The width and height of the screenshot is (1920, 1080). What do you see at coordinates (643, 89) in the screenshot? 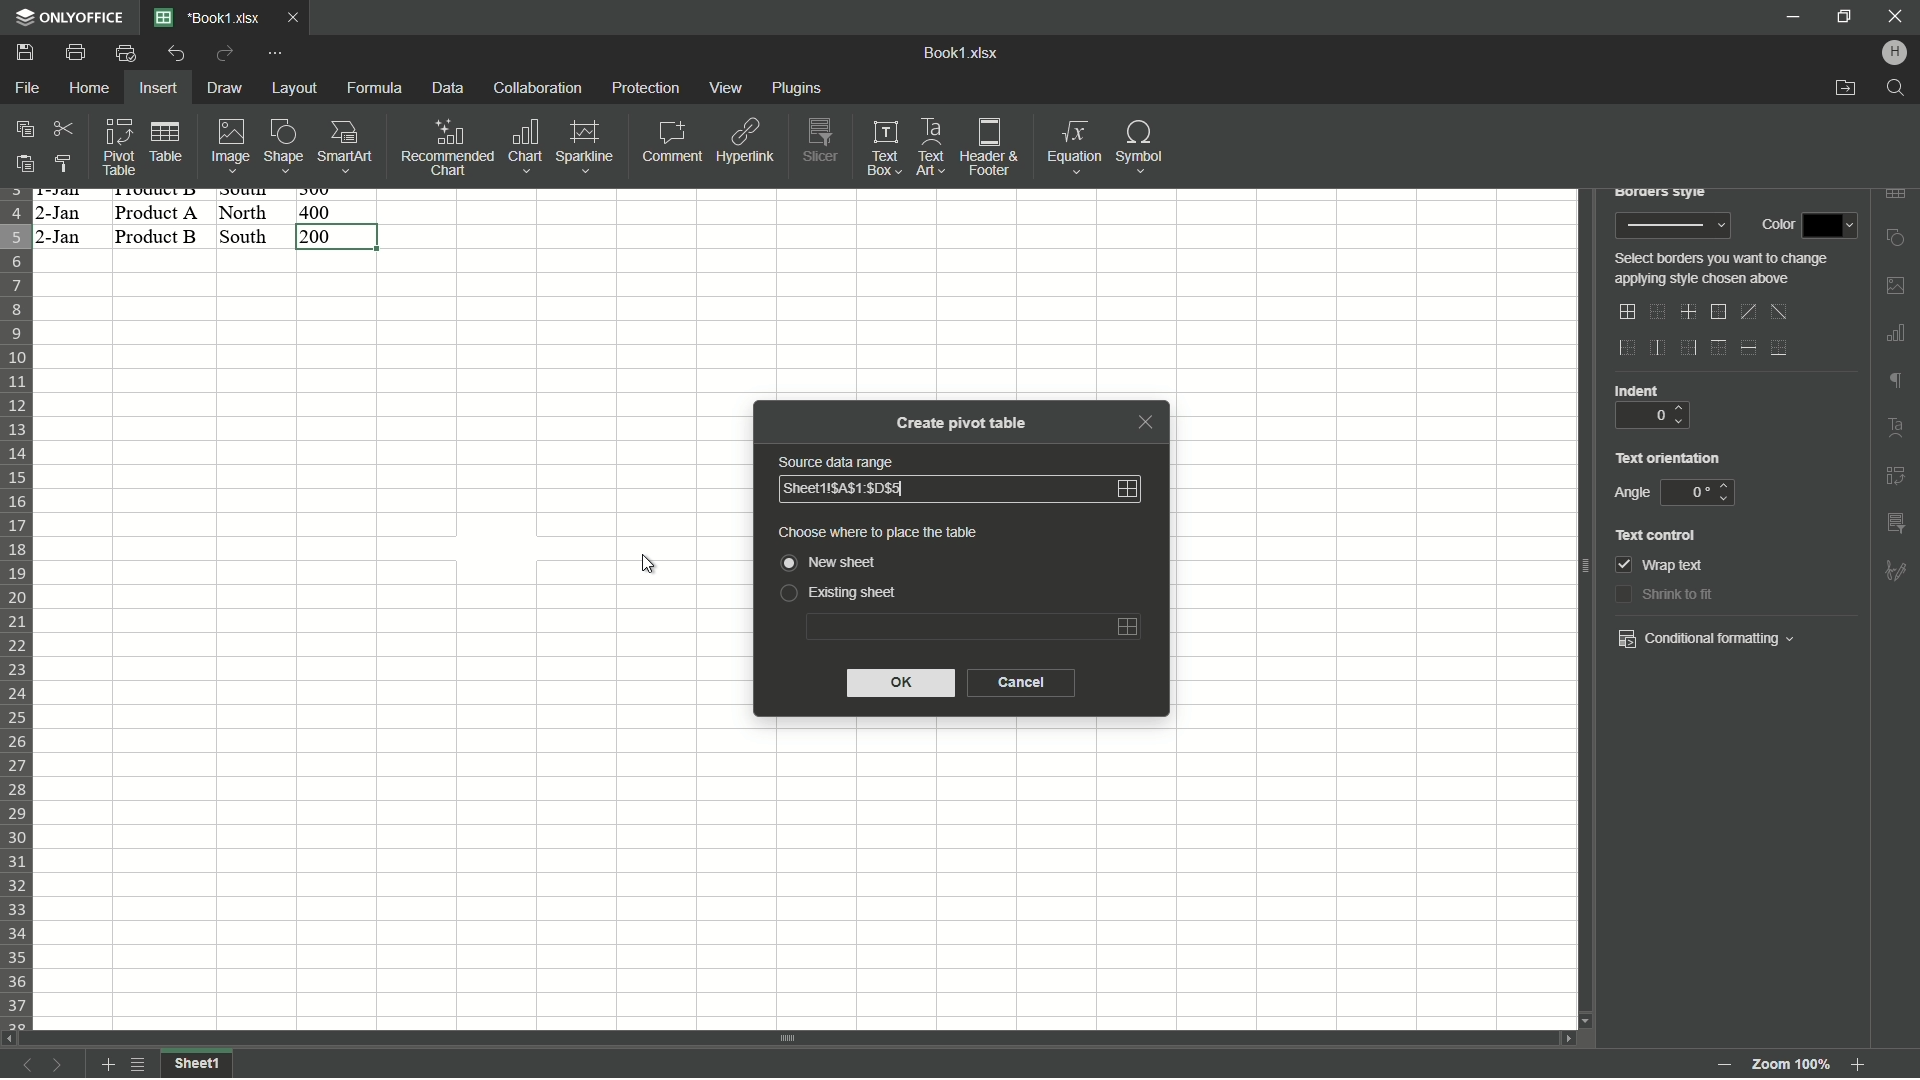
I see `protection` at bounding box center [643, 89].